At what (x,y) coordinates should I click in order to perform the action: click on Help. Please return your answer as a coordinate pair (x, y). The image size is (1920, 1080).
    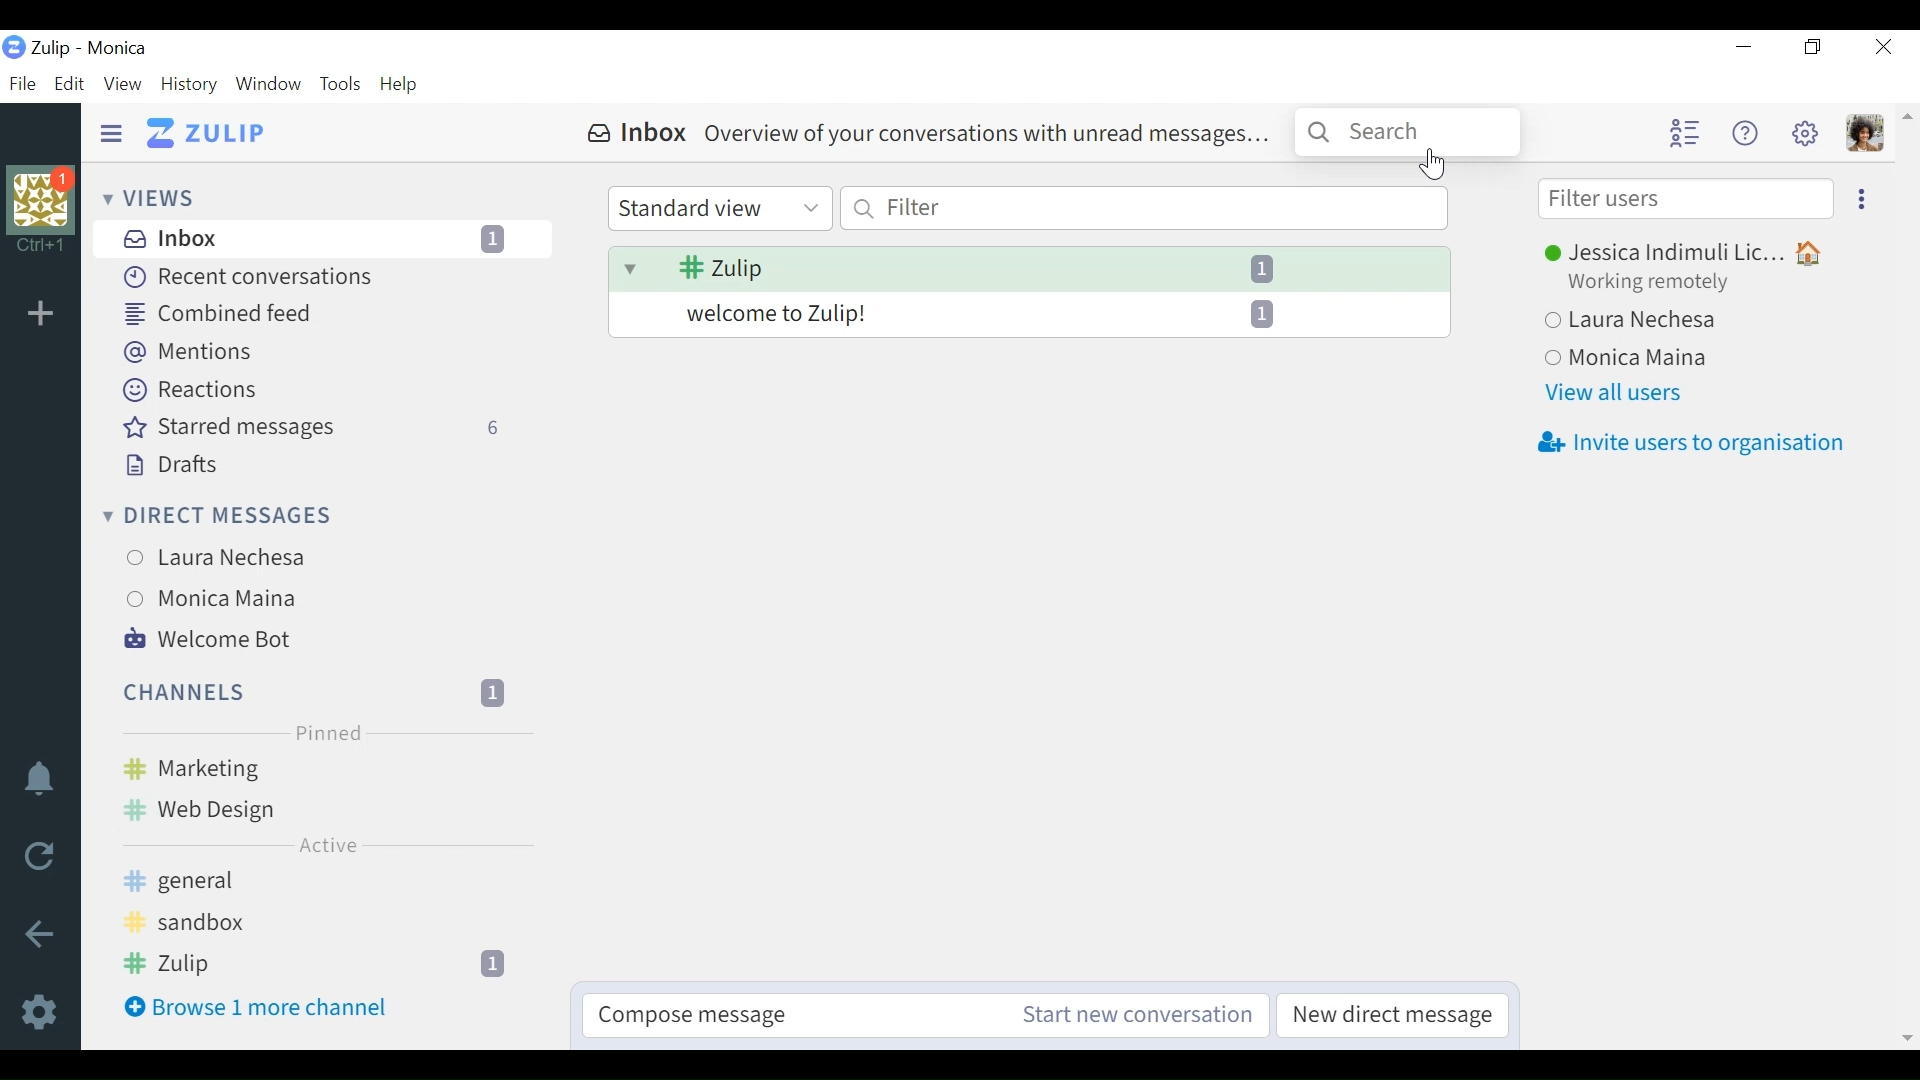
    Looking at the image, I should click on (400, 84).